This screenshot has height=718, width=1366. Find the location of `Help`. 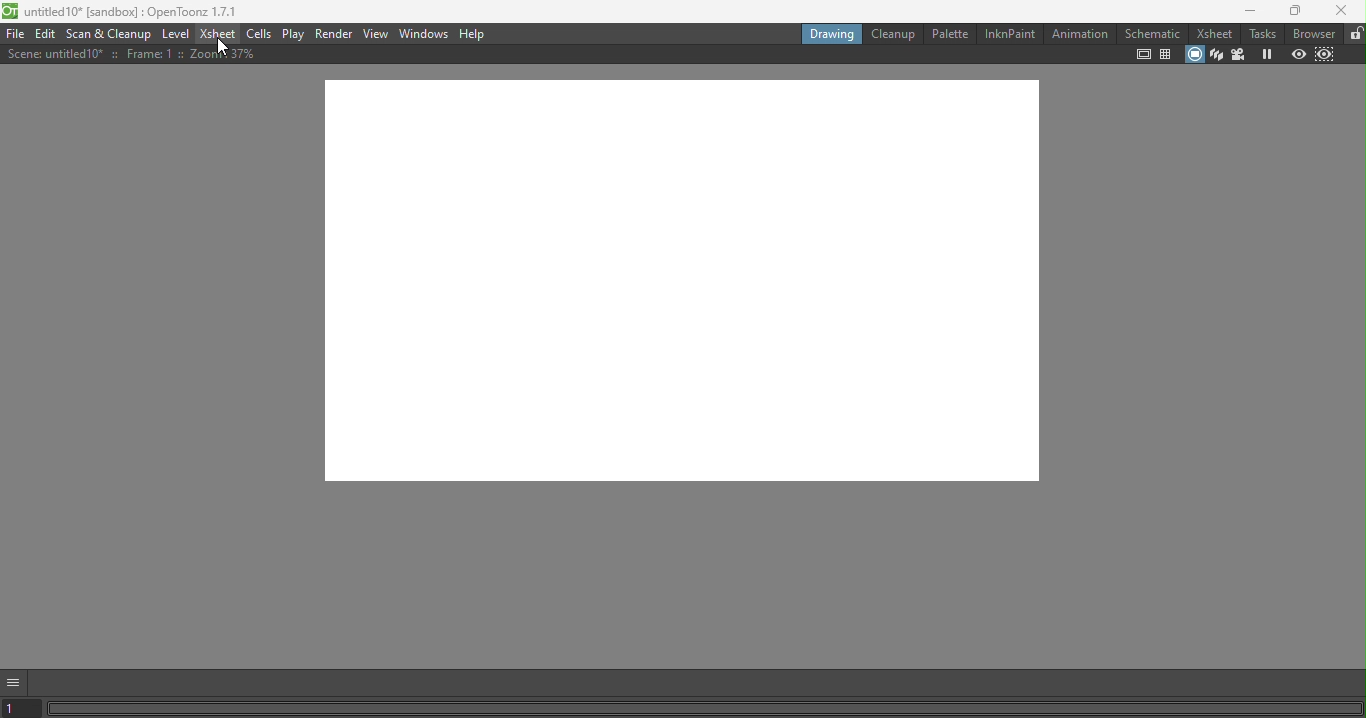

Help is located at coordinates (475, 34).